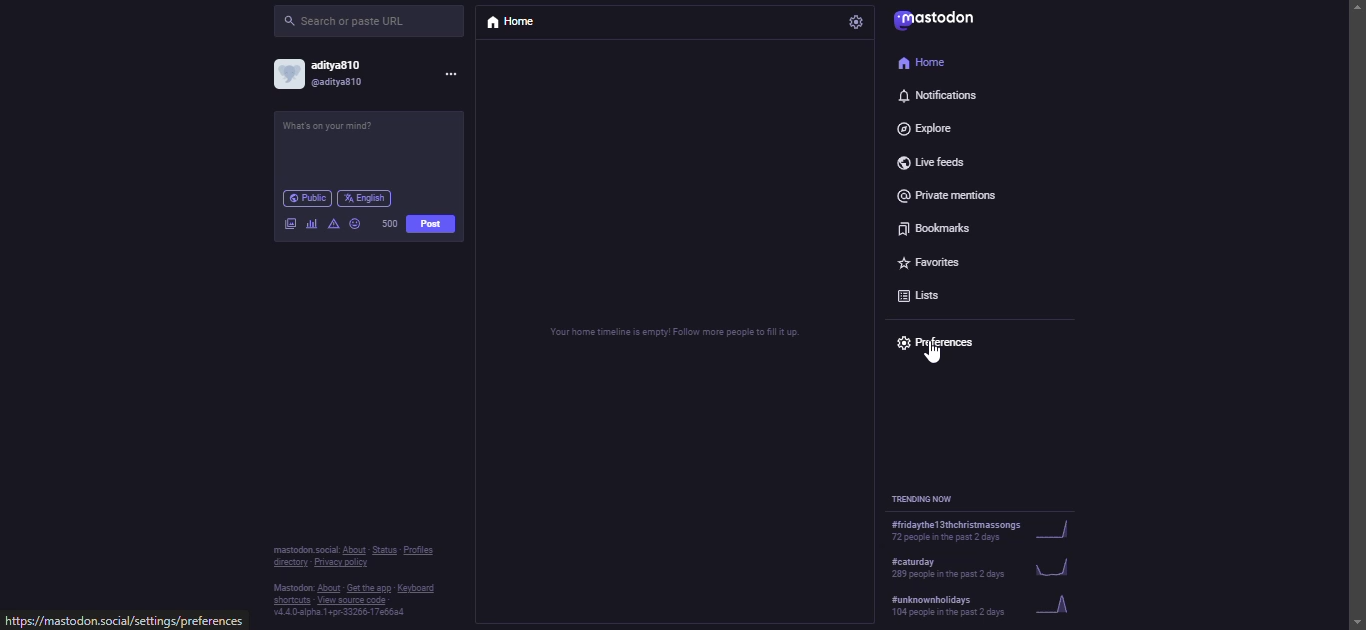 Image resolution: width=1366 pixels, height=630 pixels. What do you see at coordinates (432, 222) in the screenshot?
I see `post` at bounding box center [432, 222].